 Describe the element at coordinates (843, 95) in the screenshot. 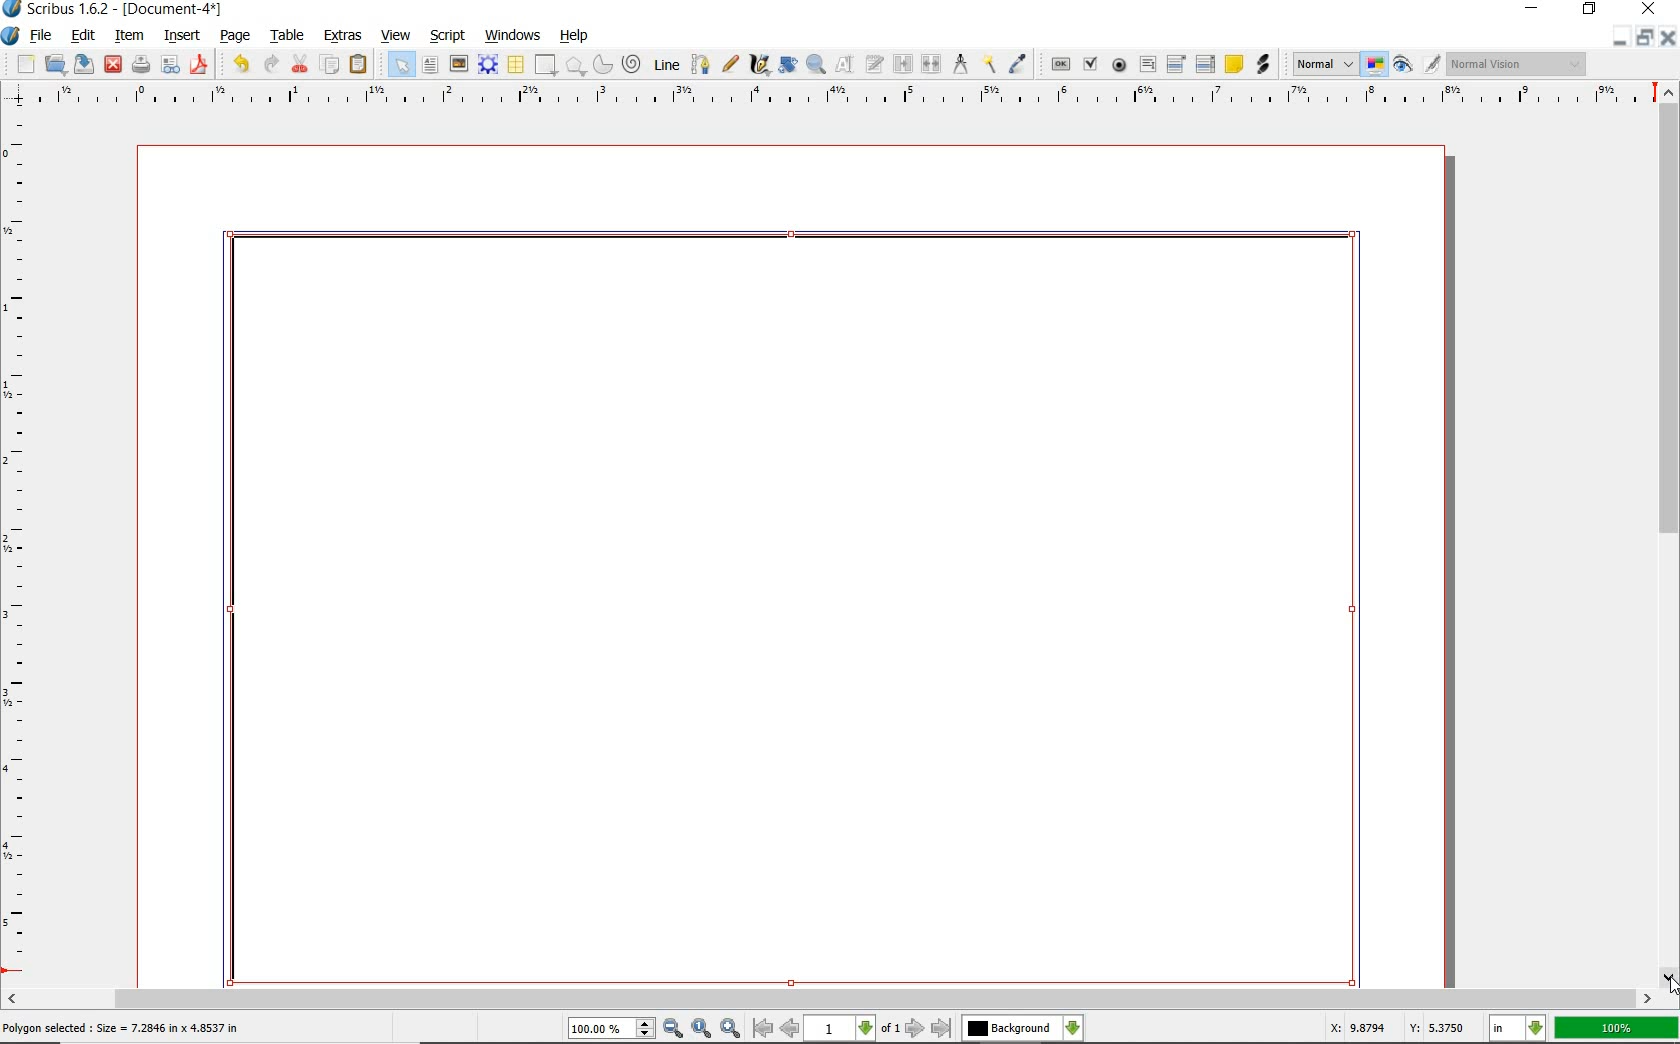

I see `ruler` at that location.